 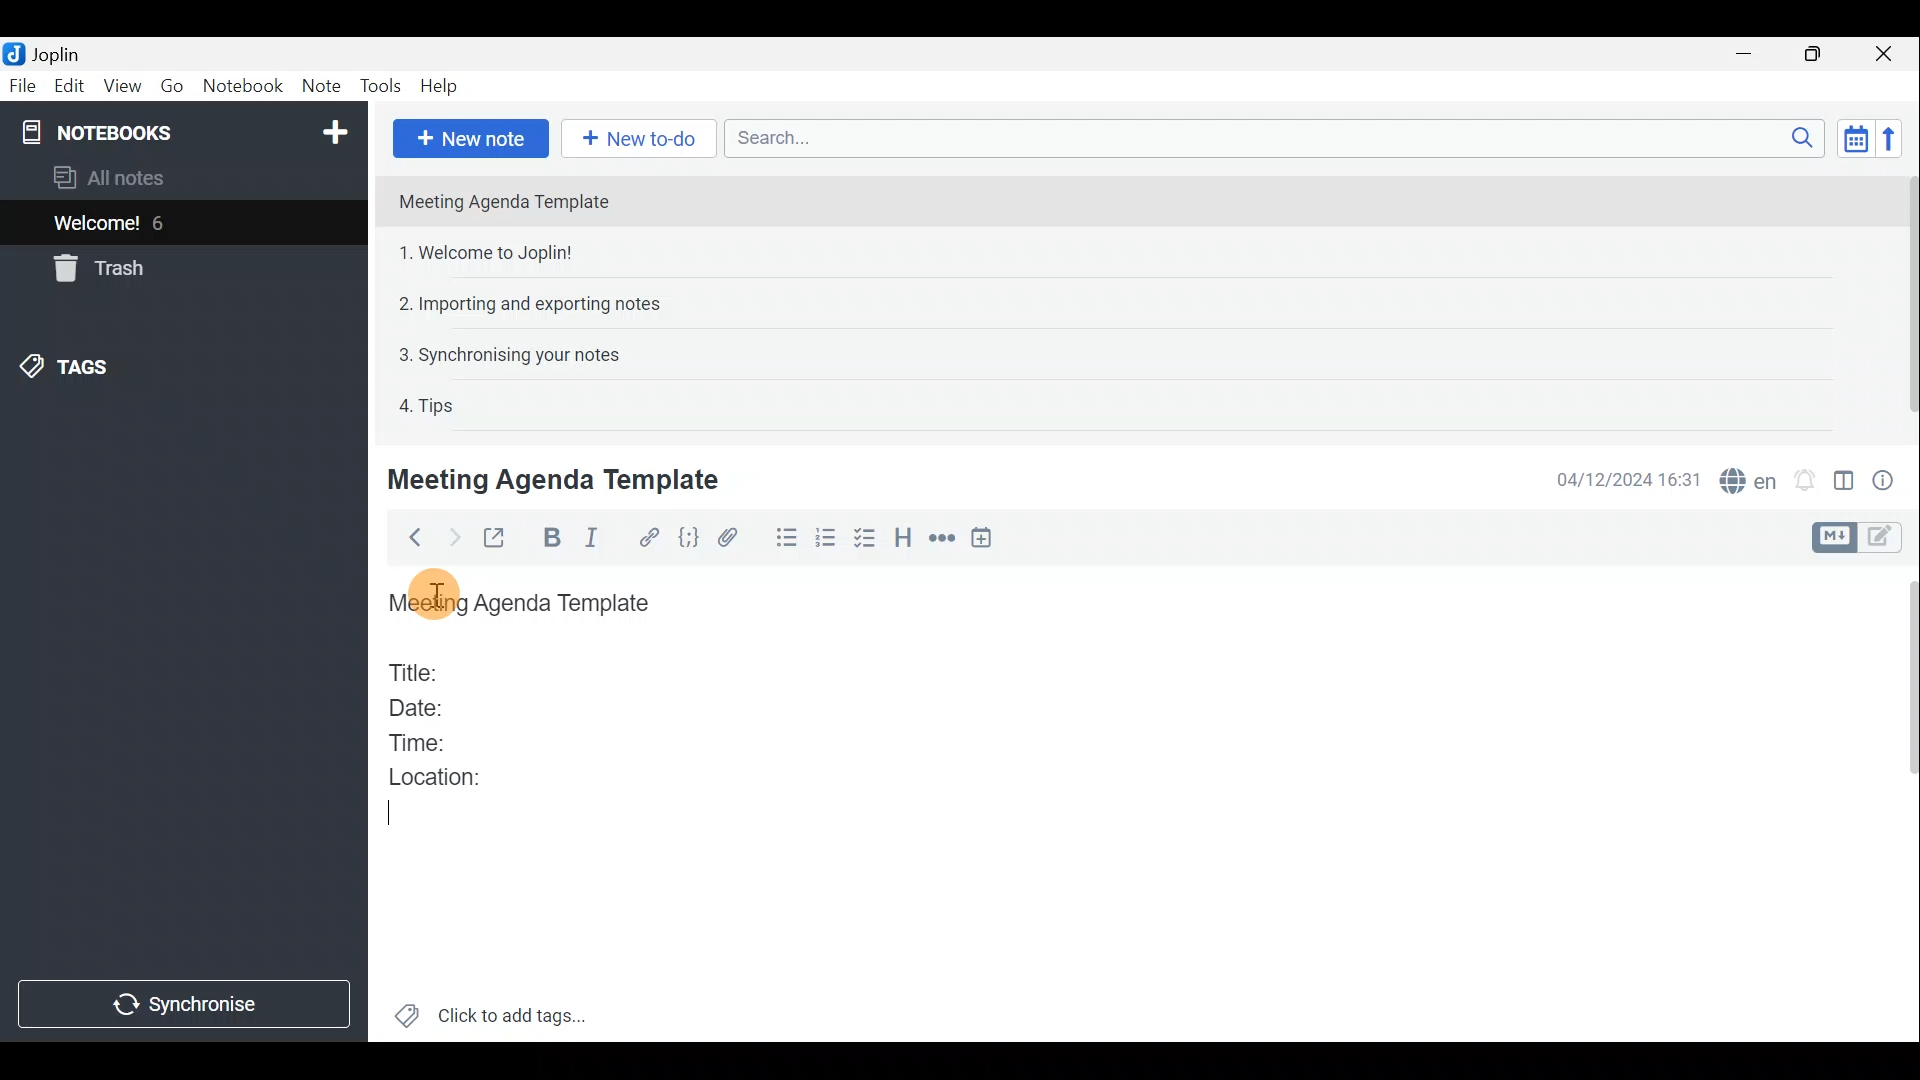 I want to click on 04/12/2024 16:31, so click(x=1619, y=478).